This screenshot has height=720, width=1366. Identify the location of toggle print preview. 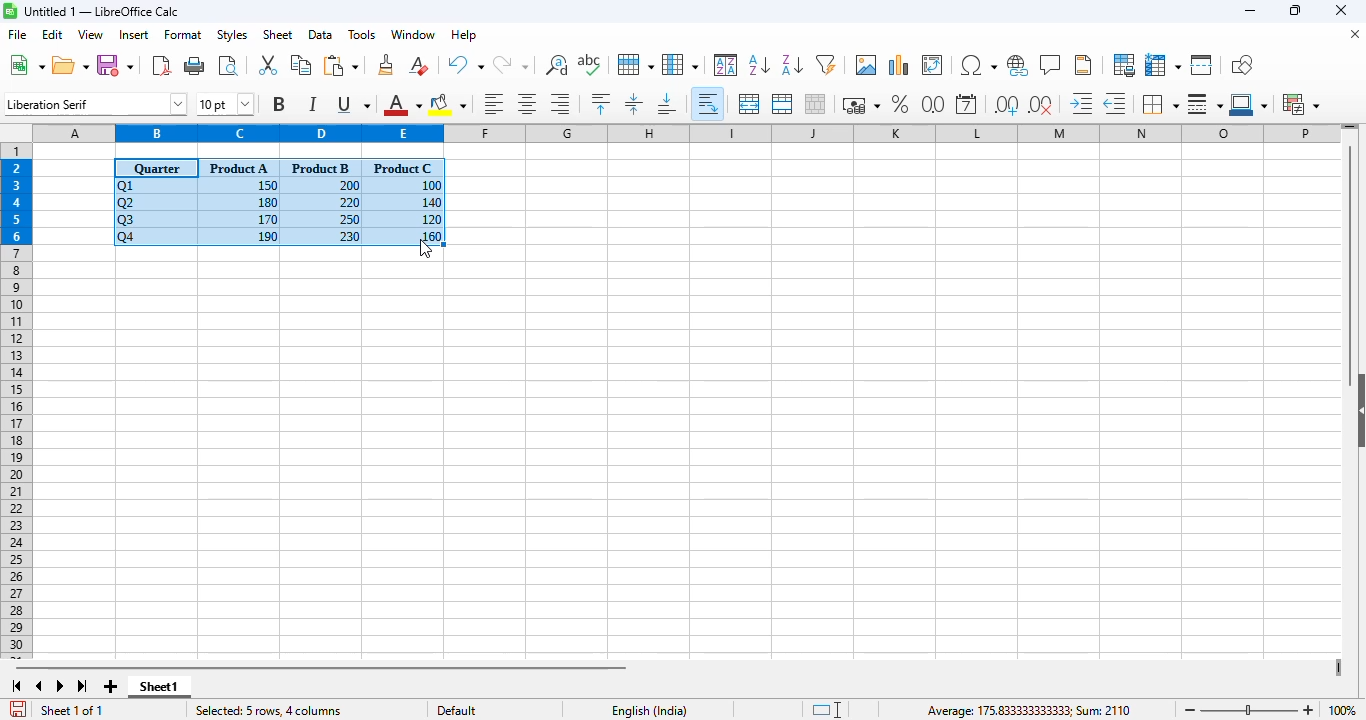
(228, 66).